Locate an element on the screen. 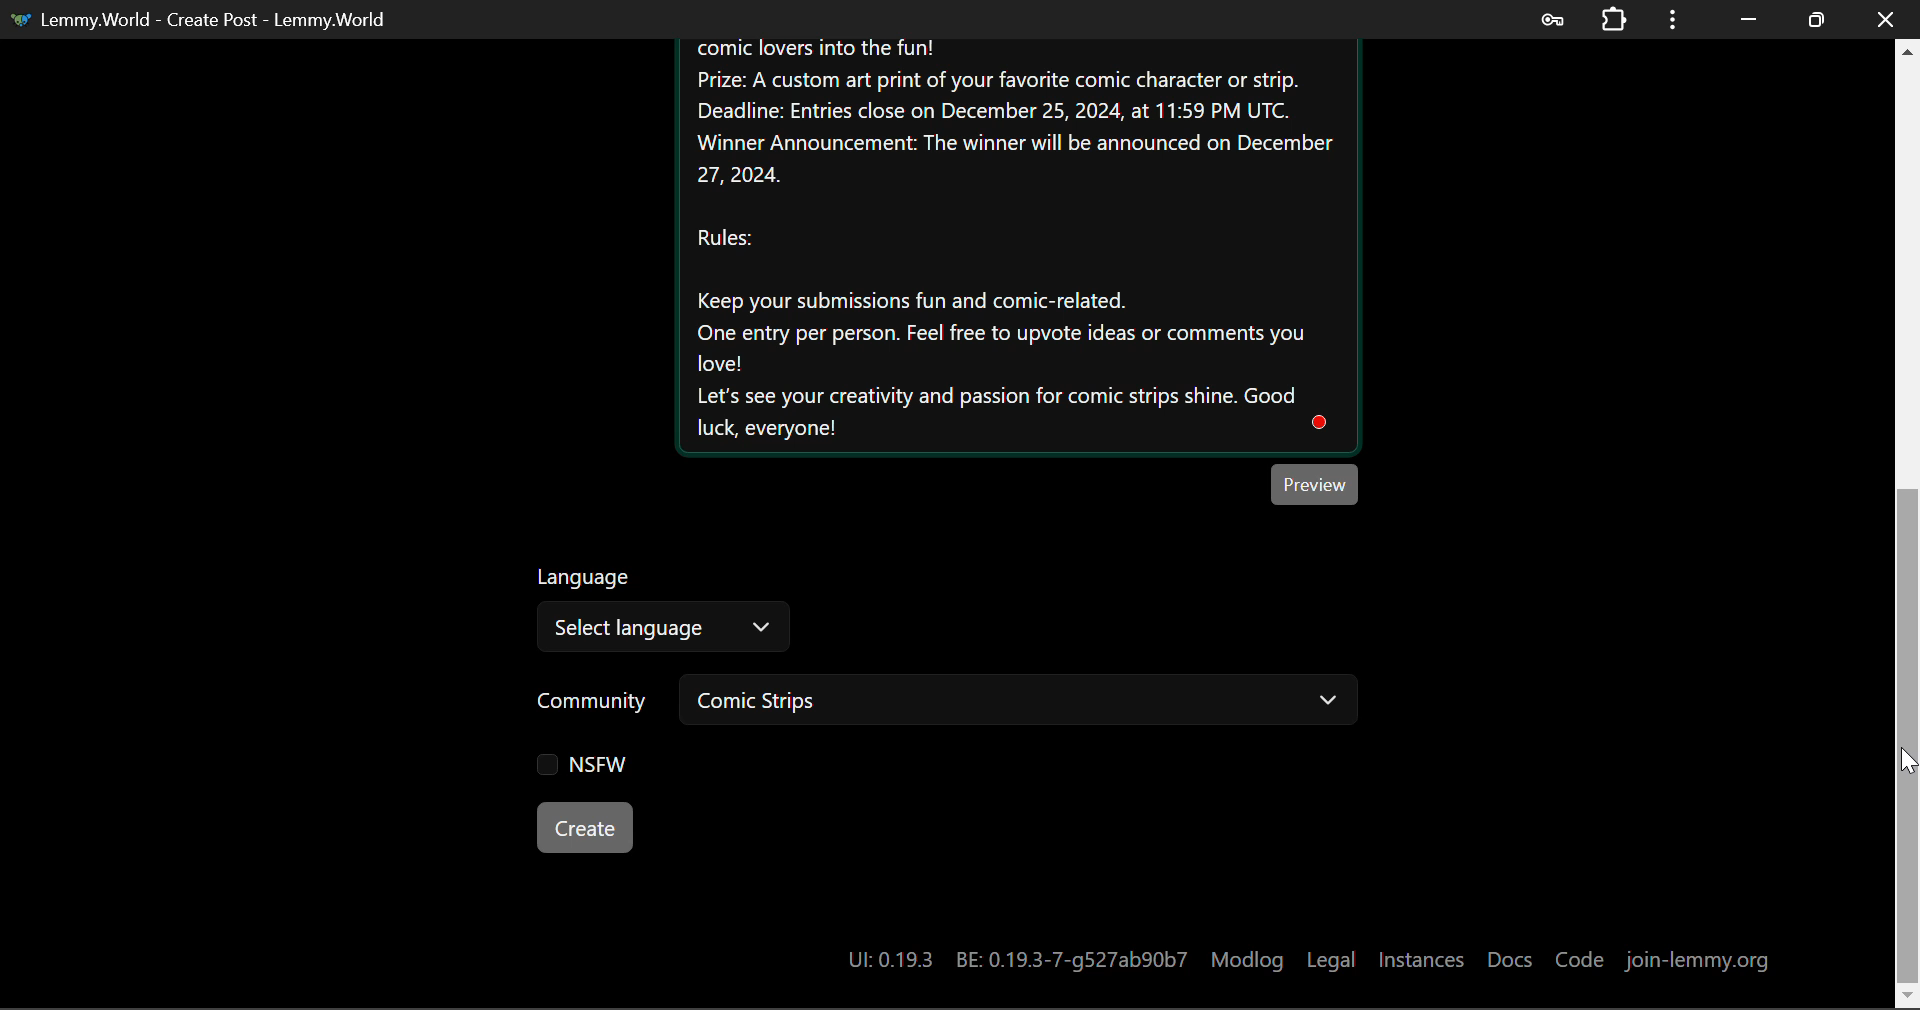  Saved Password Data is located at coordinates (1550, 19).